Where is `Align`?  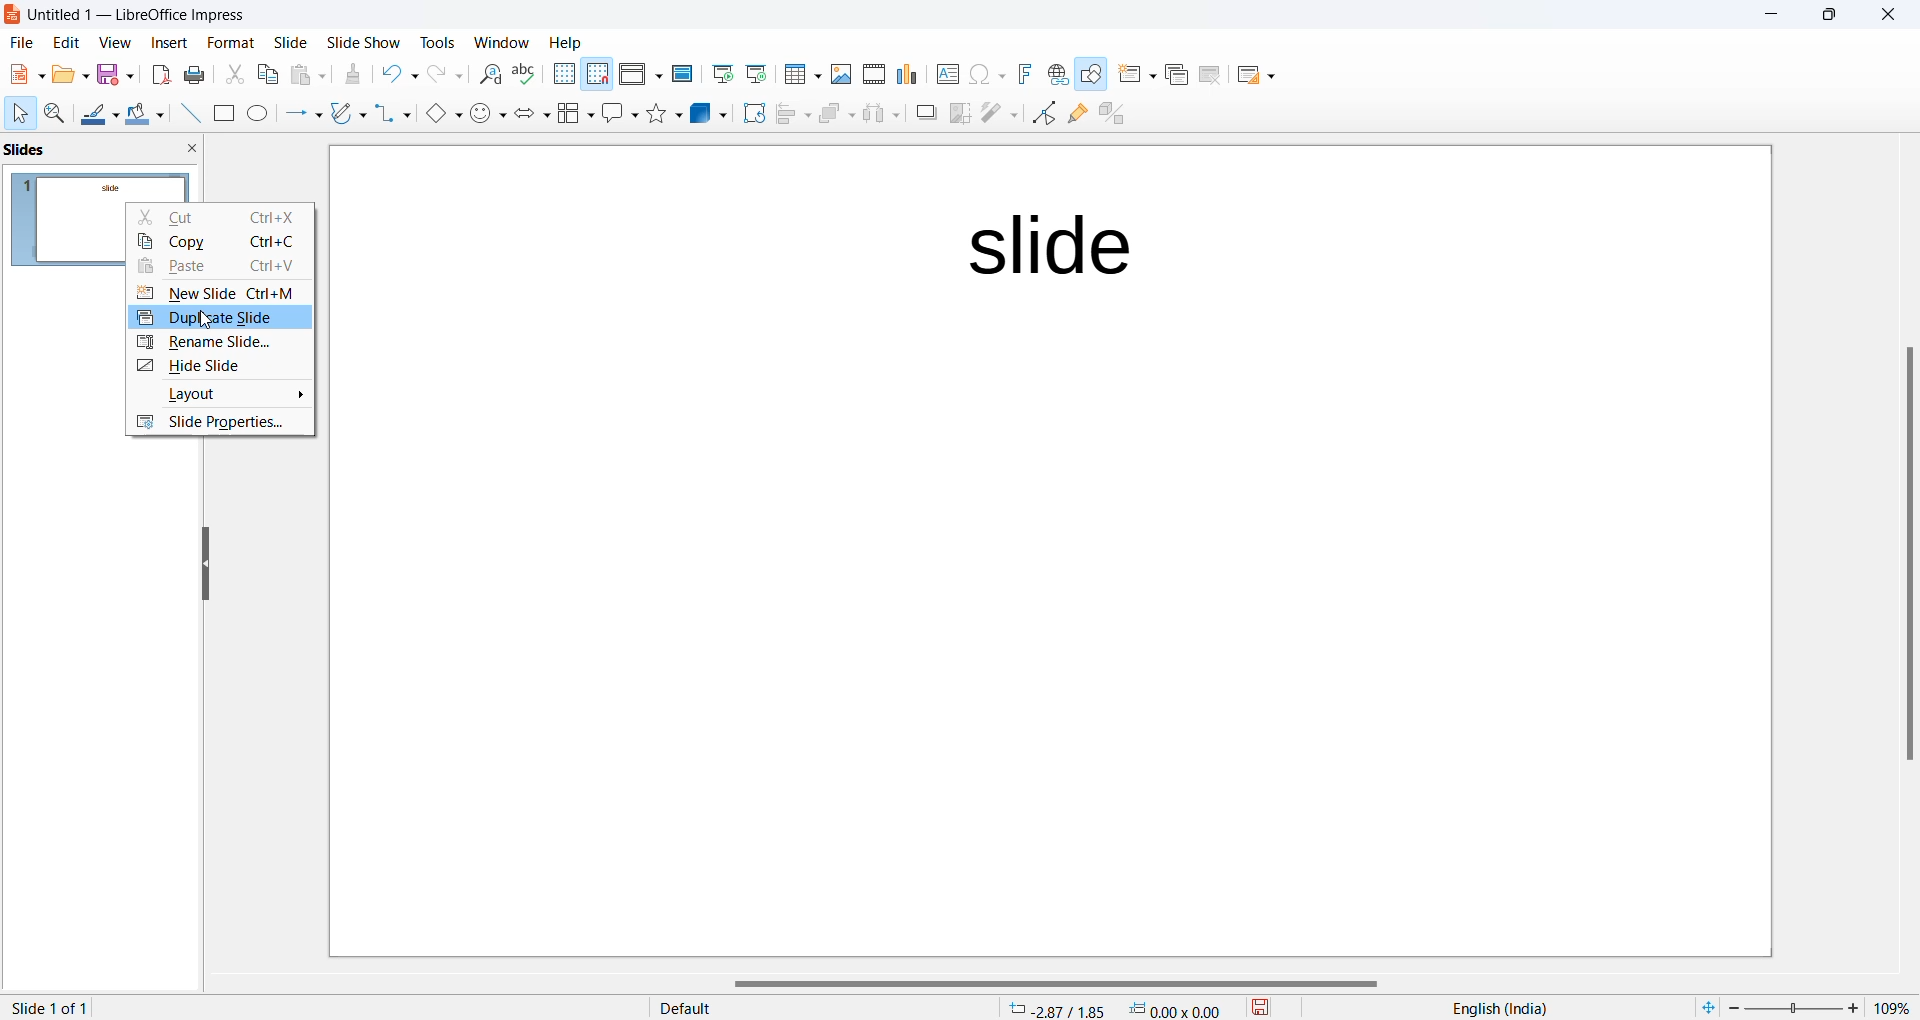
Align is located at coordinates (788, 115).